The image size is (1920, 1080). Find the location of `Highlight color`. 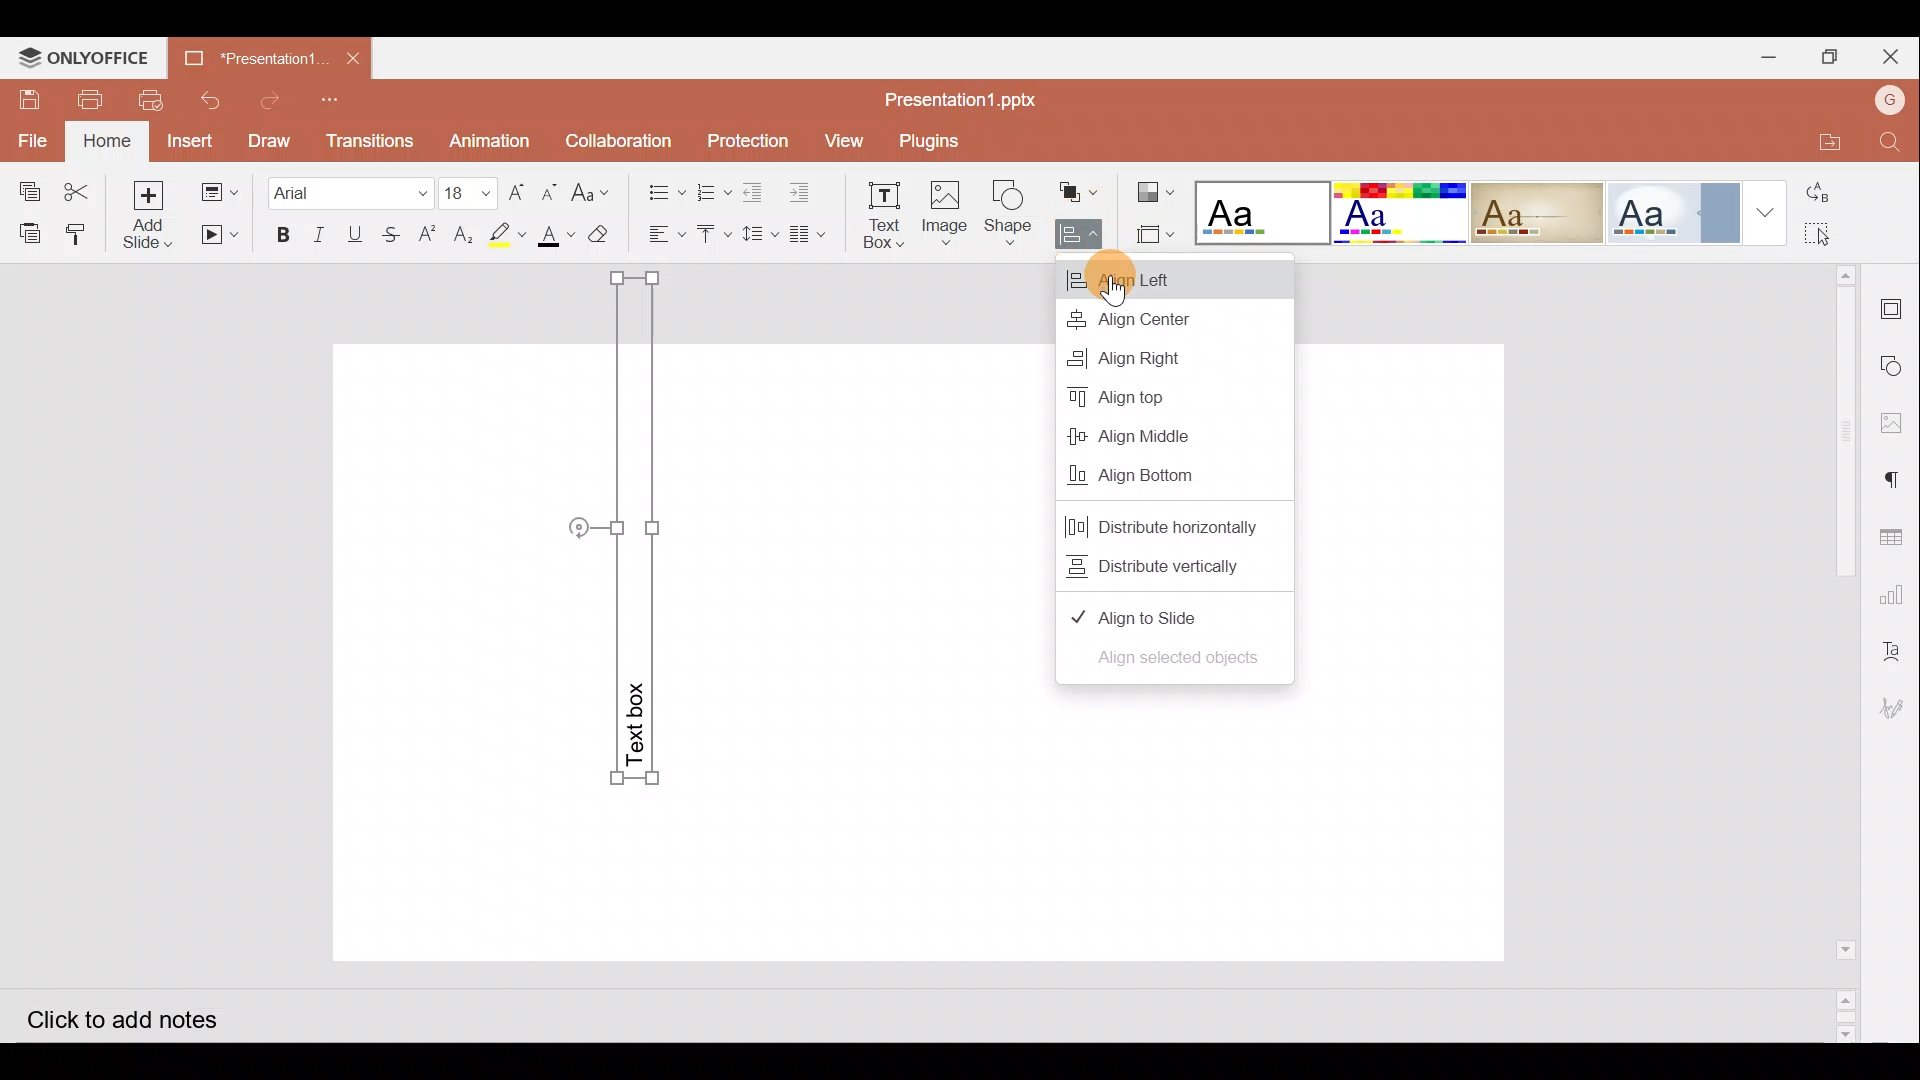

Highlight color is located at coordinates (502, 234).